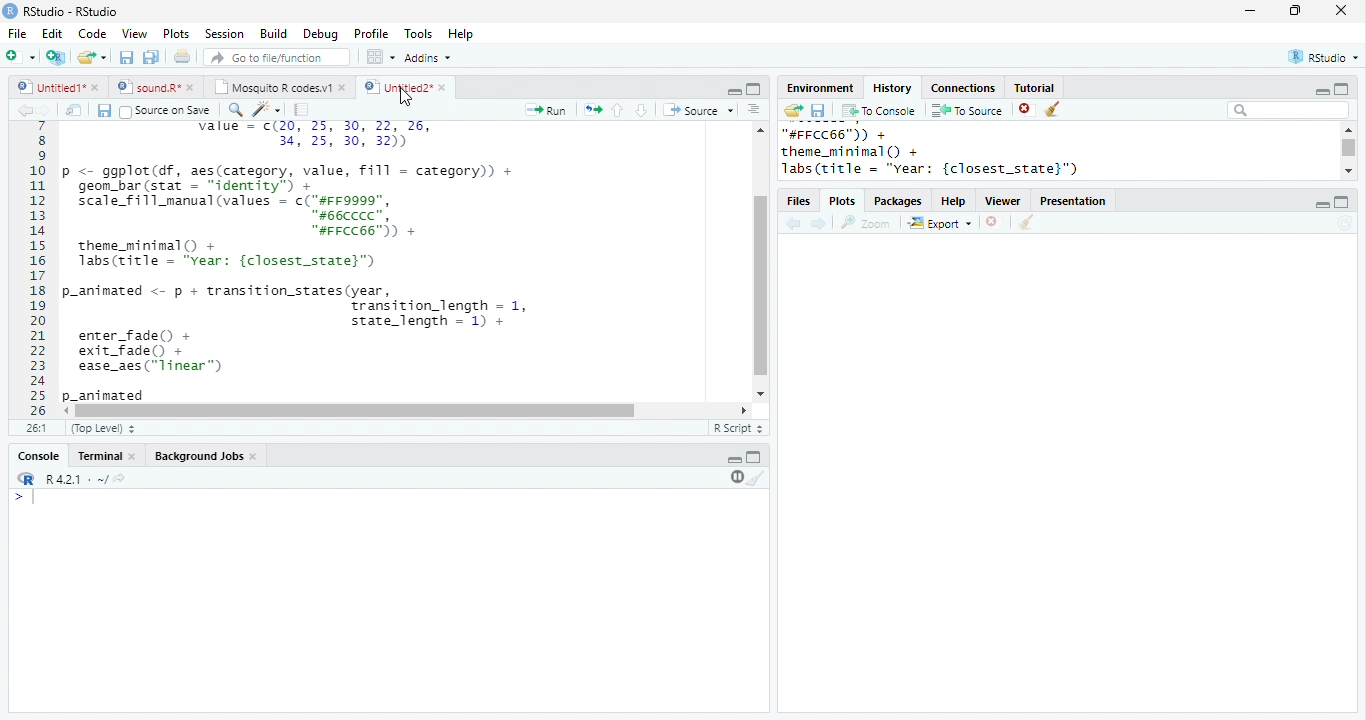 The image size is (1366, 720). What do you see at coordinates (443, 87) in the screenshot?
I see `close` at bounding box center [443, 87].